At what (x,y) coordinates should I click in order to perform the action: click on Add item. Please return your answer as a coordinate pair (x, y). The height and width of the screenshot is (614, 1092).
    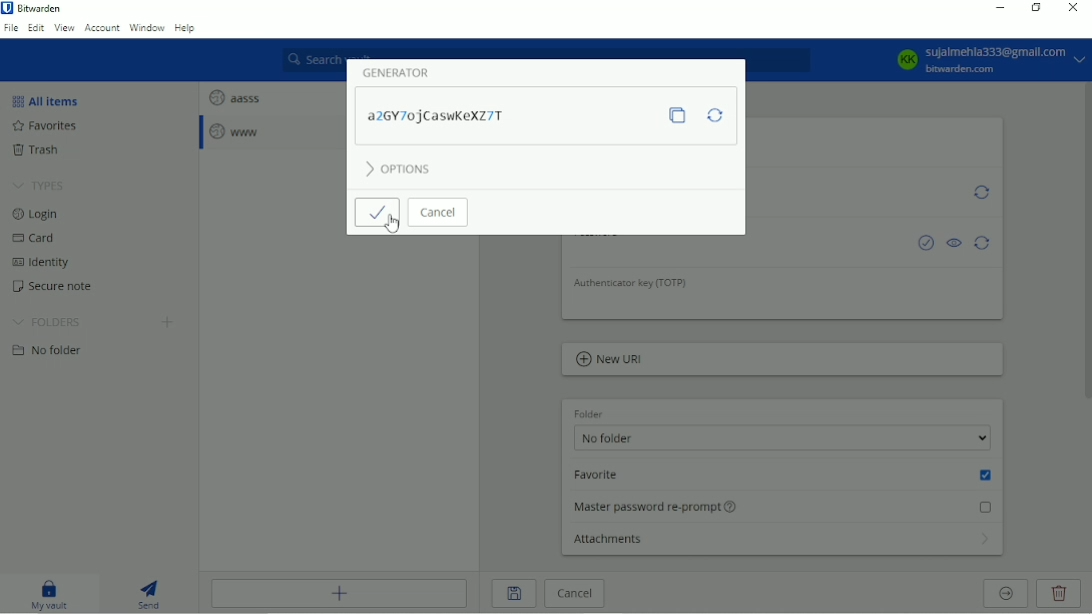
    Looking at the image, I should click on (343, 593).